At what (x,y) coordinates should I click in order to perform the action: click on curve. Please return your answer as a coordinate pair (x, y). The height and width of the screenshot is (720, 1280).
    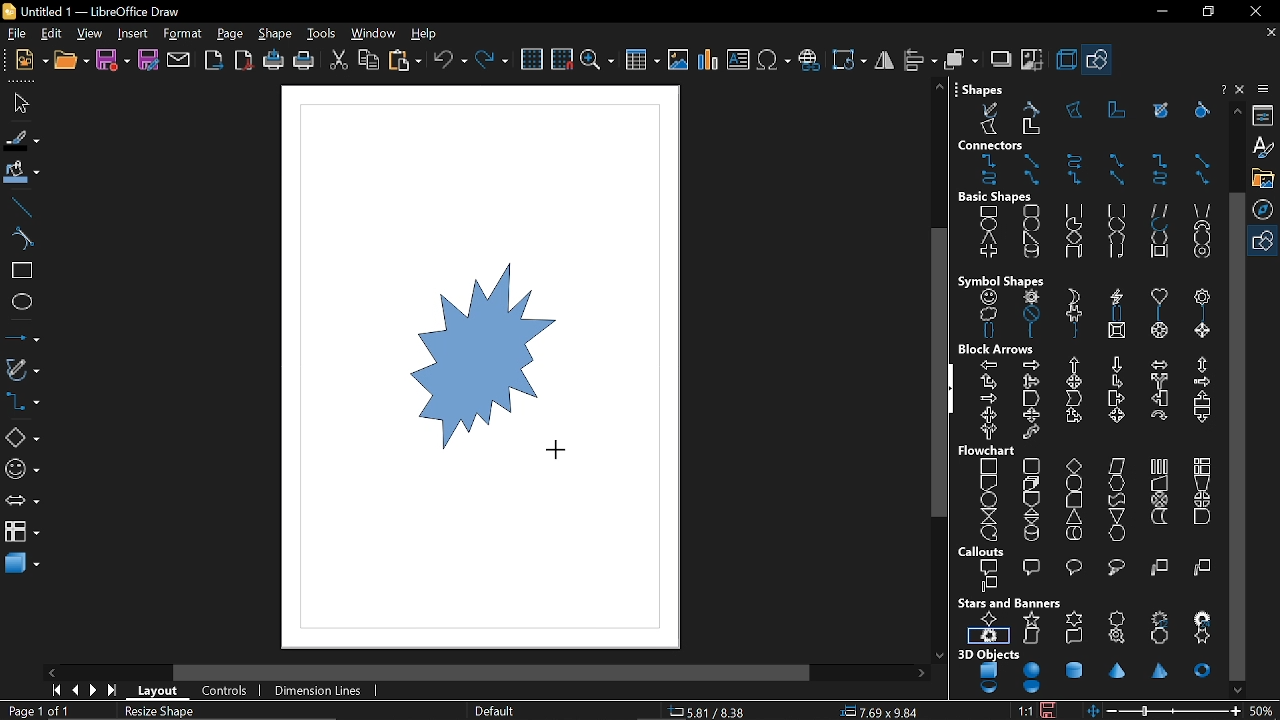
    Looking at the image, I should click on (21, 239).